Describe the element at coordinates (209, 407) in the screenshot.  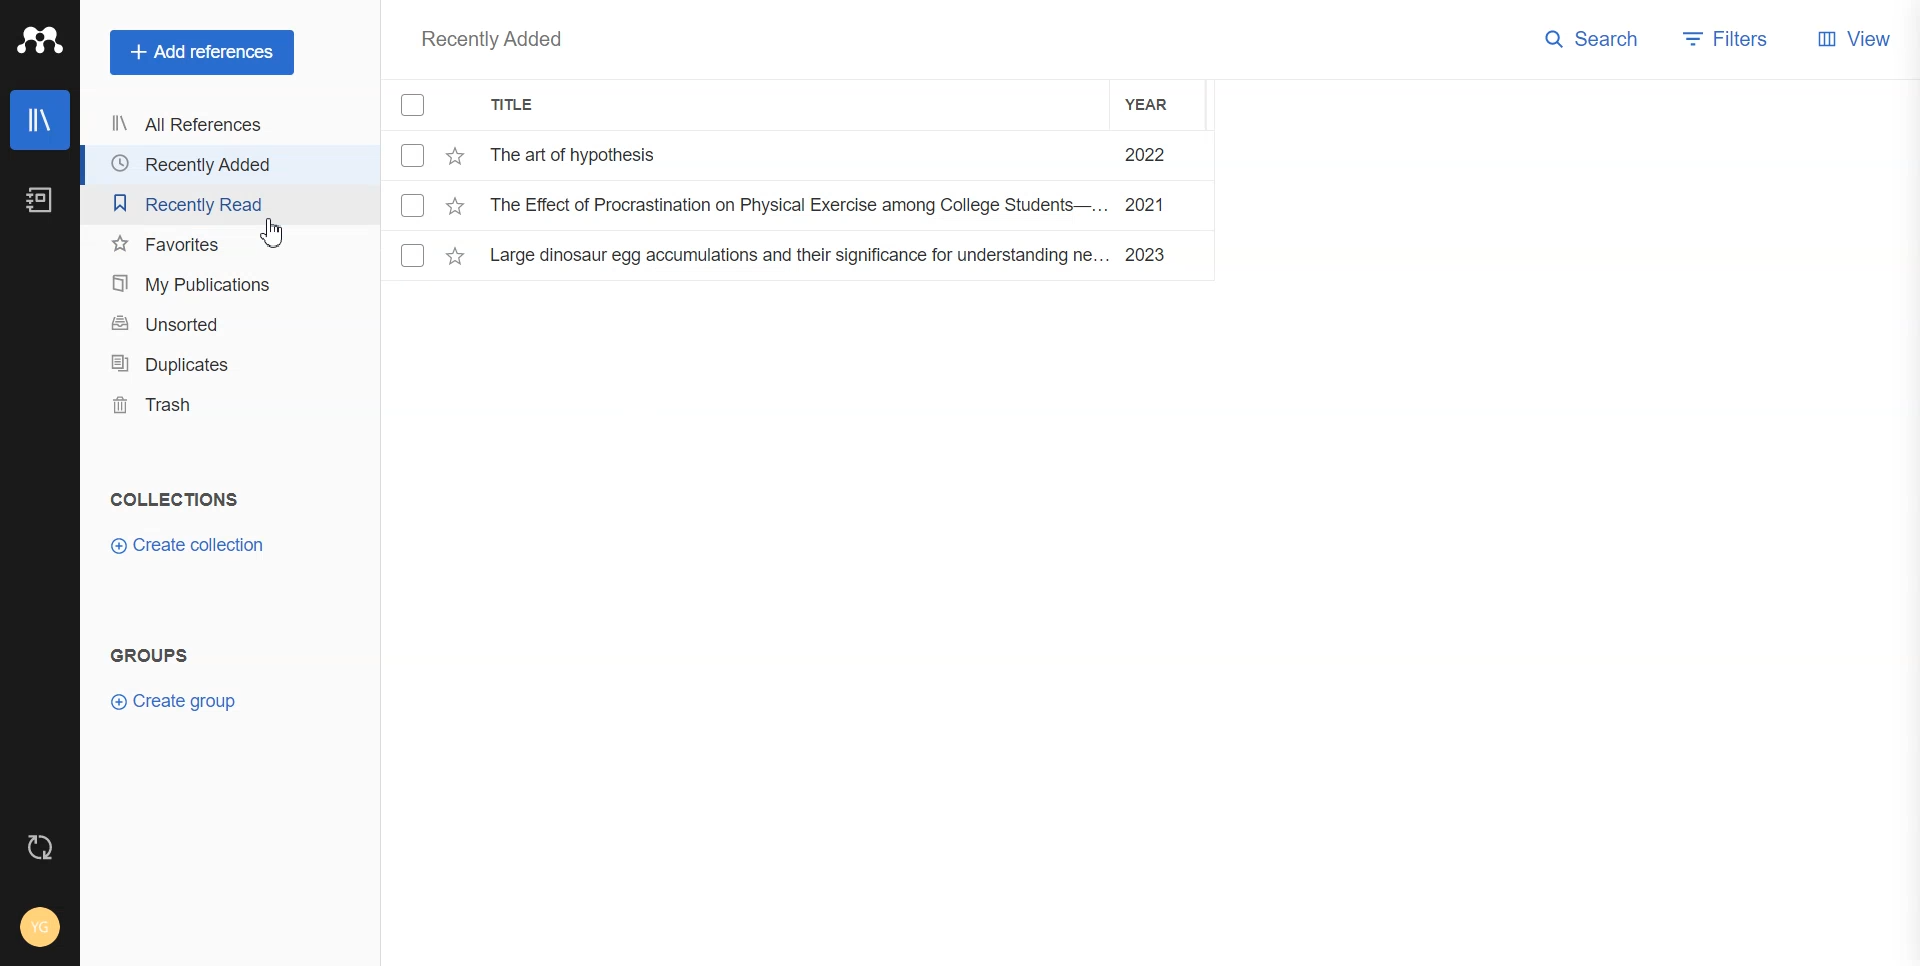
I see `Trash` at that location.